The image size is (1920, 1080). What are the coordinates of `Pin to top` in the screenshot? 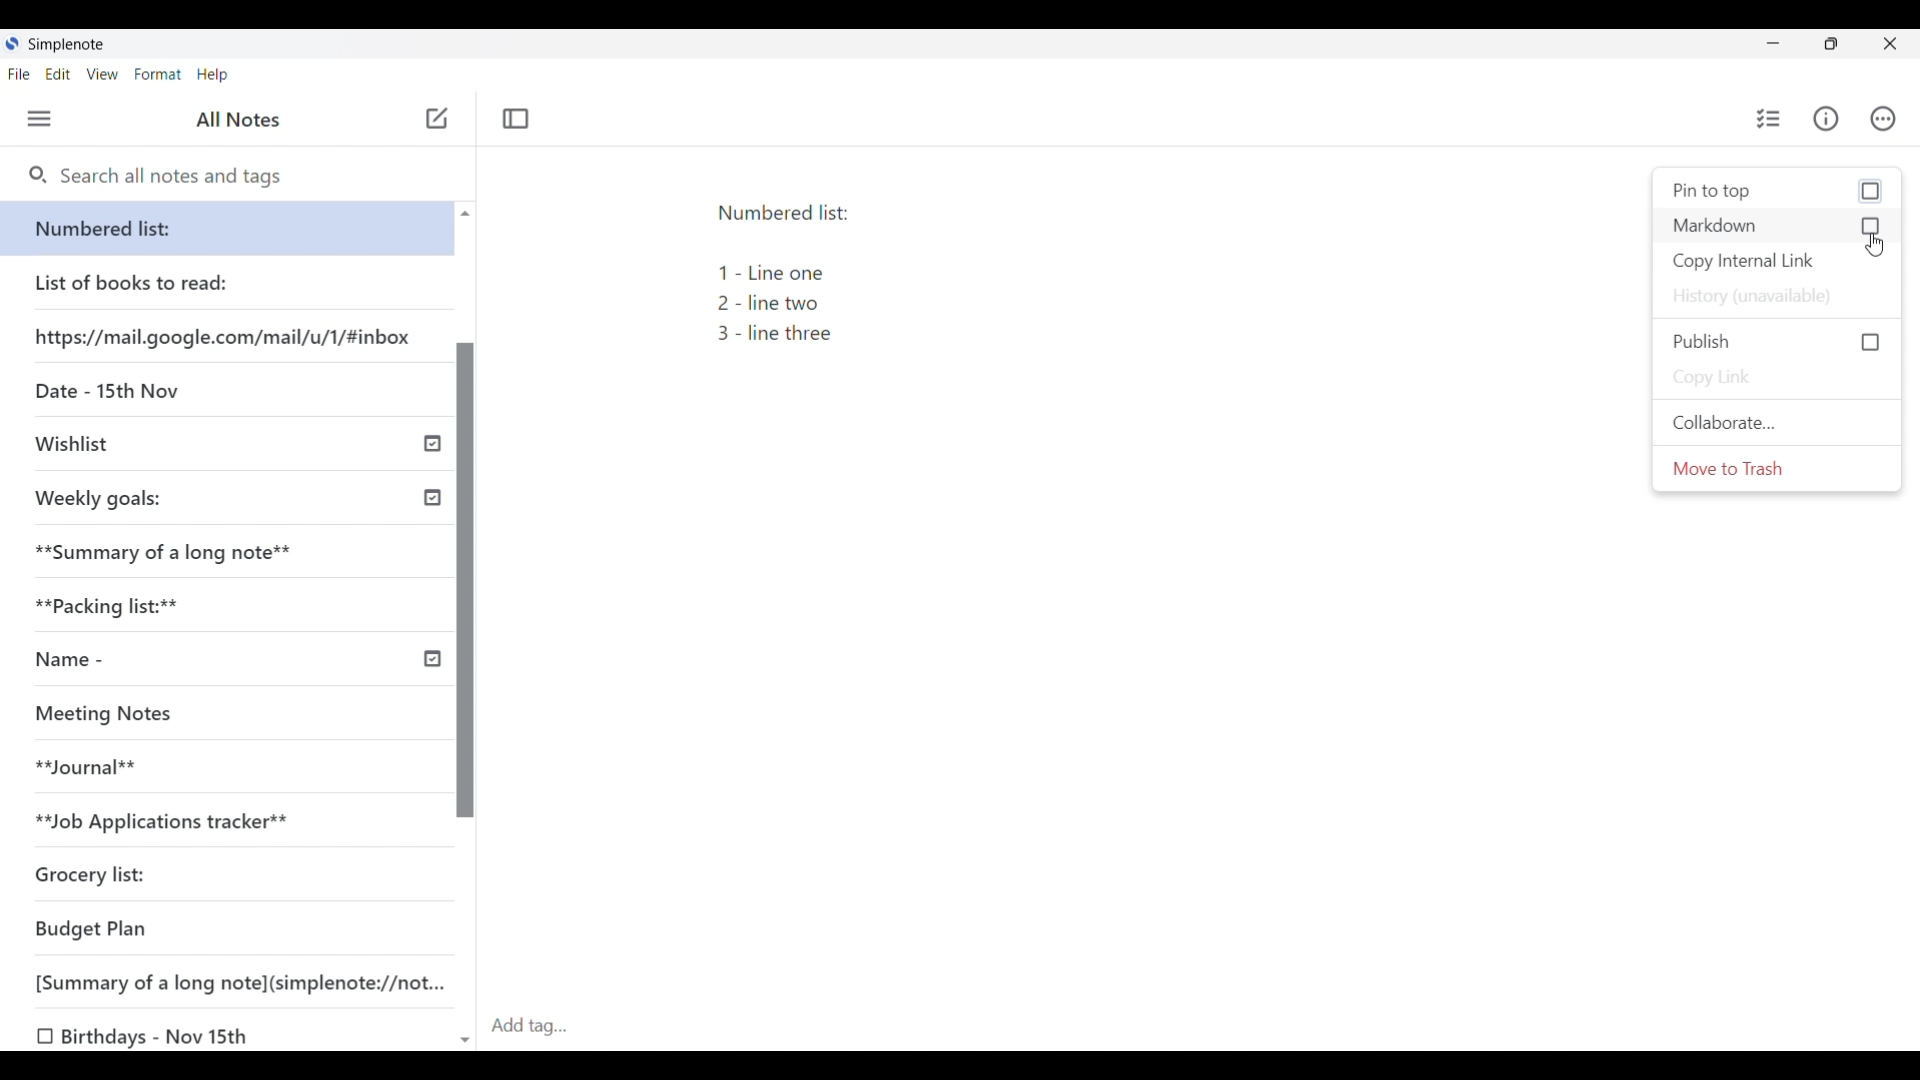 It's located at (1738, 191).